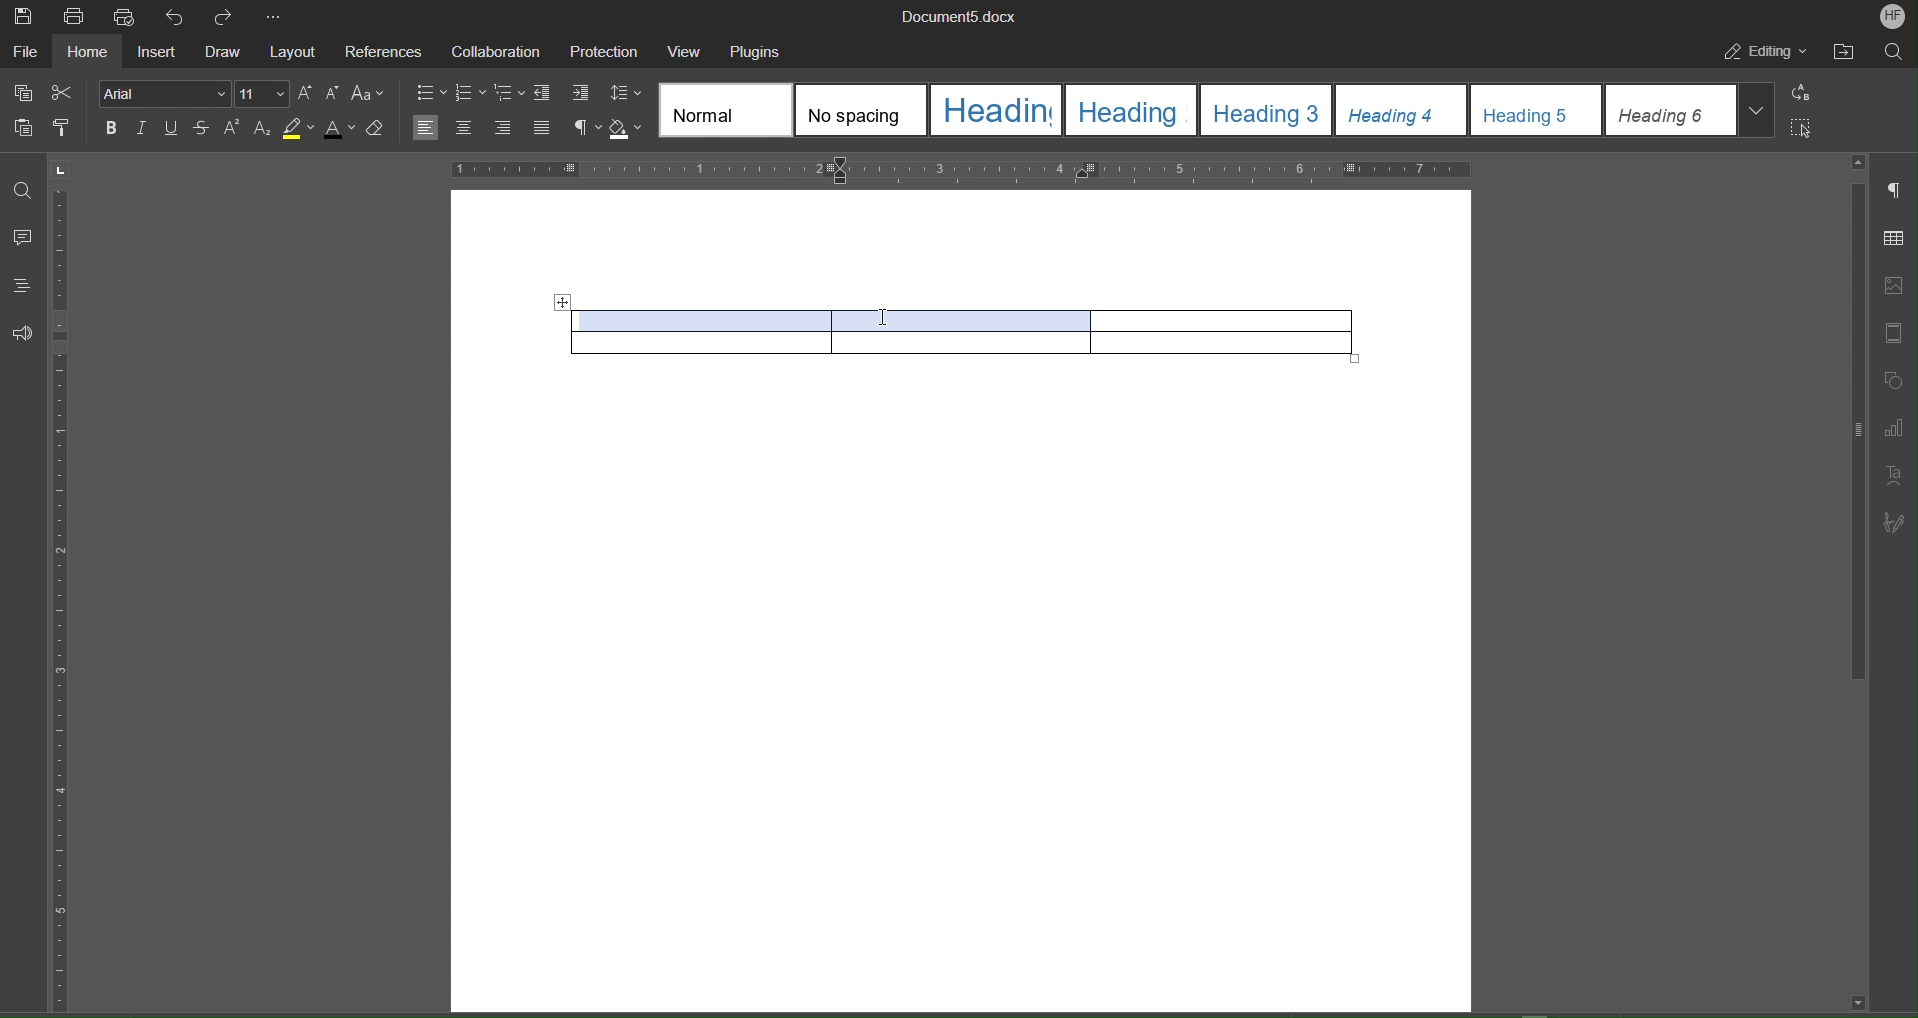  What do you see at coordinates (384, 54) in the screenshot?
I see `References` at bounding box center [384, 54].